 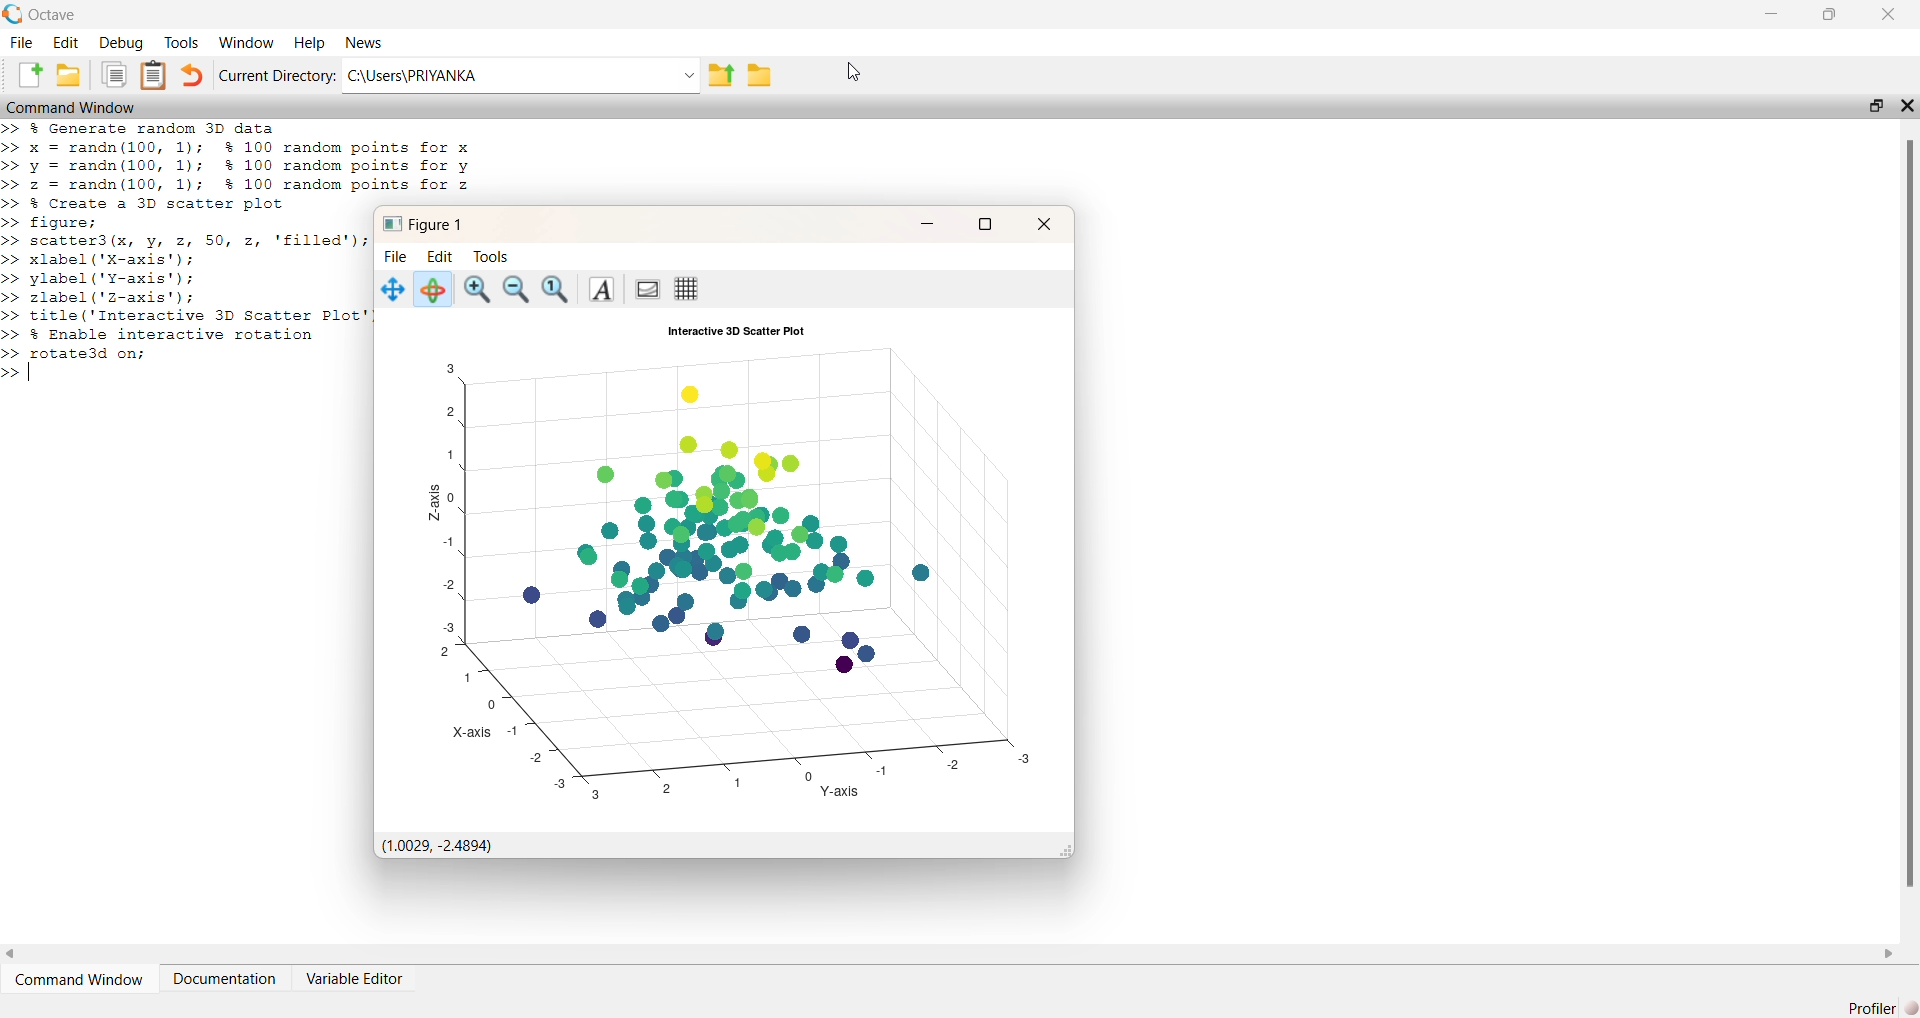 What do you see at coordinates (356, 977) in the screenshot?
I see `Variable Editor` at bounding box center [356, 977].